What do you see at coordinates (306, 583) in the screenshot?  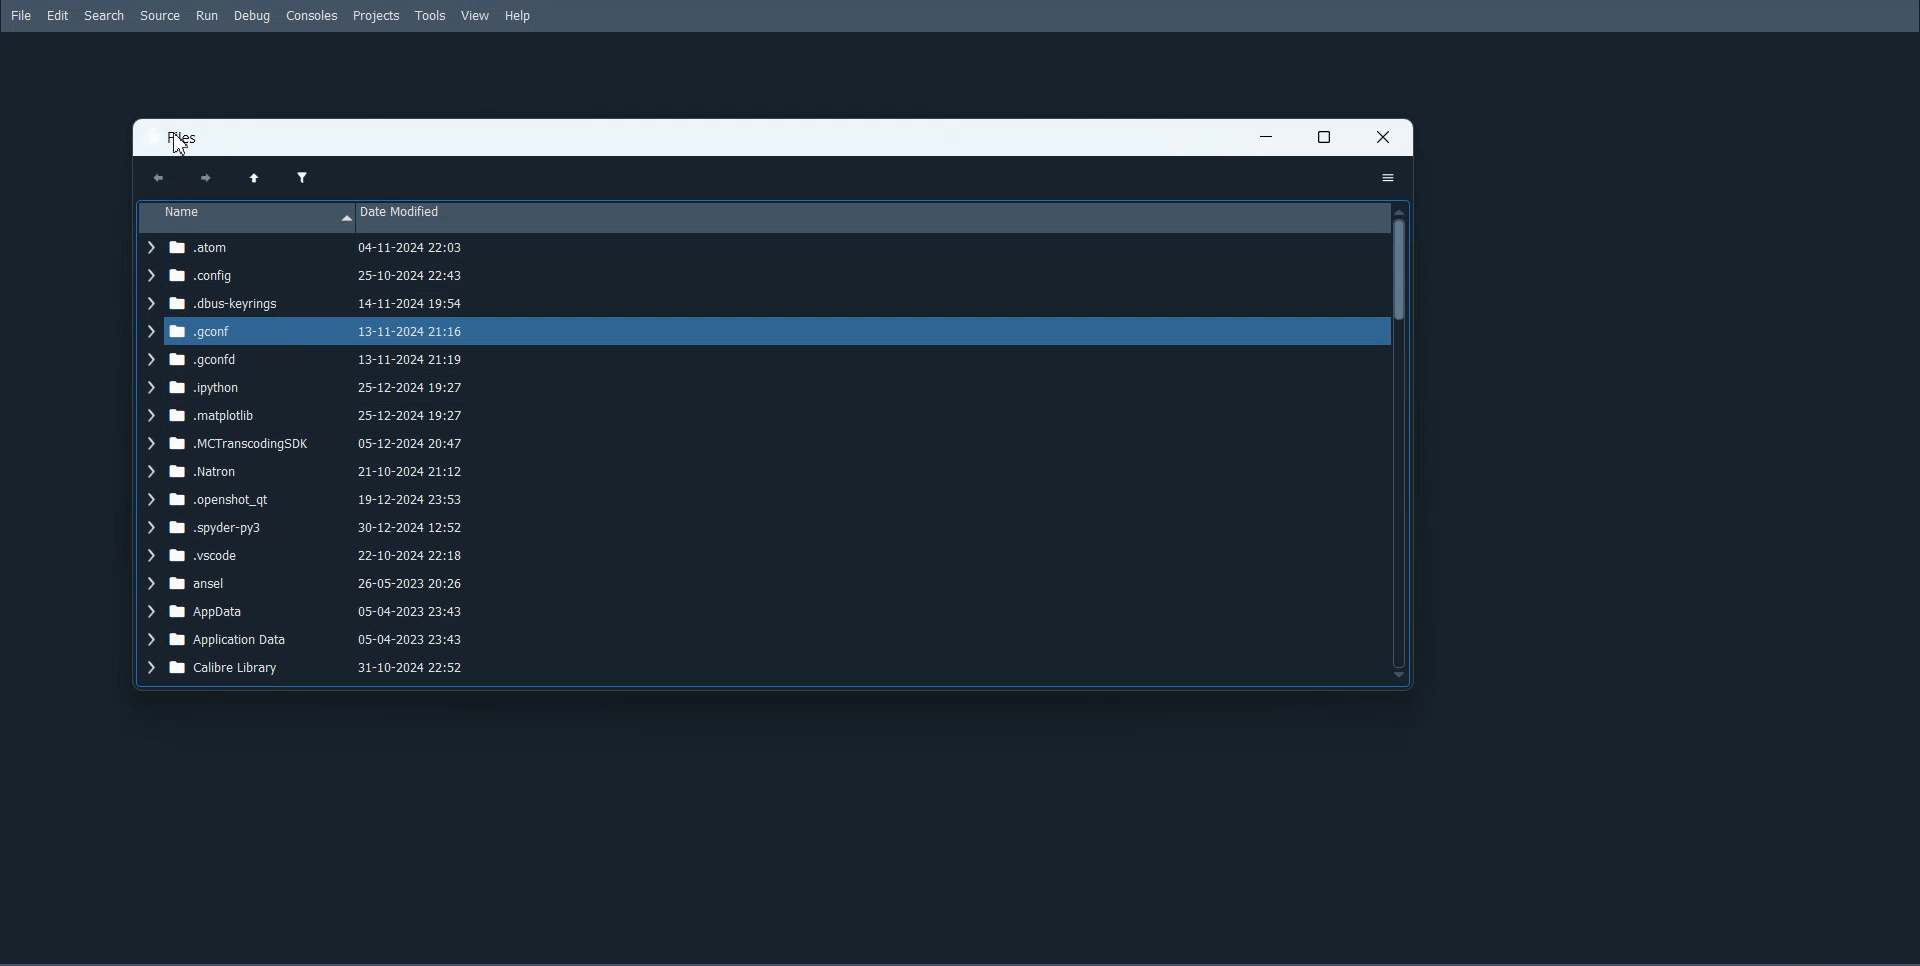 I see `ansel 26-05-2023 20:26` at bounding box center [306, 583].